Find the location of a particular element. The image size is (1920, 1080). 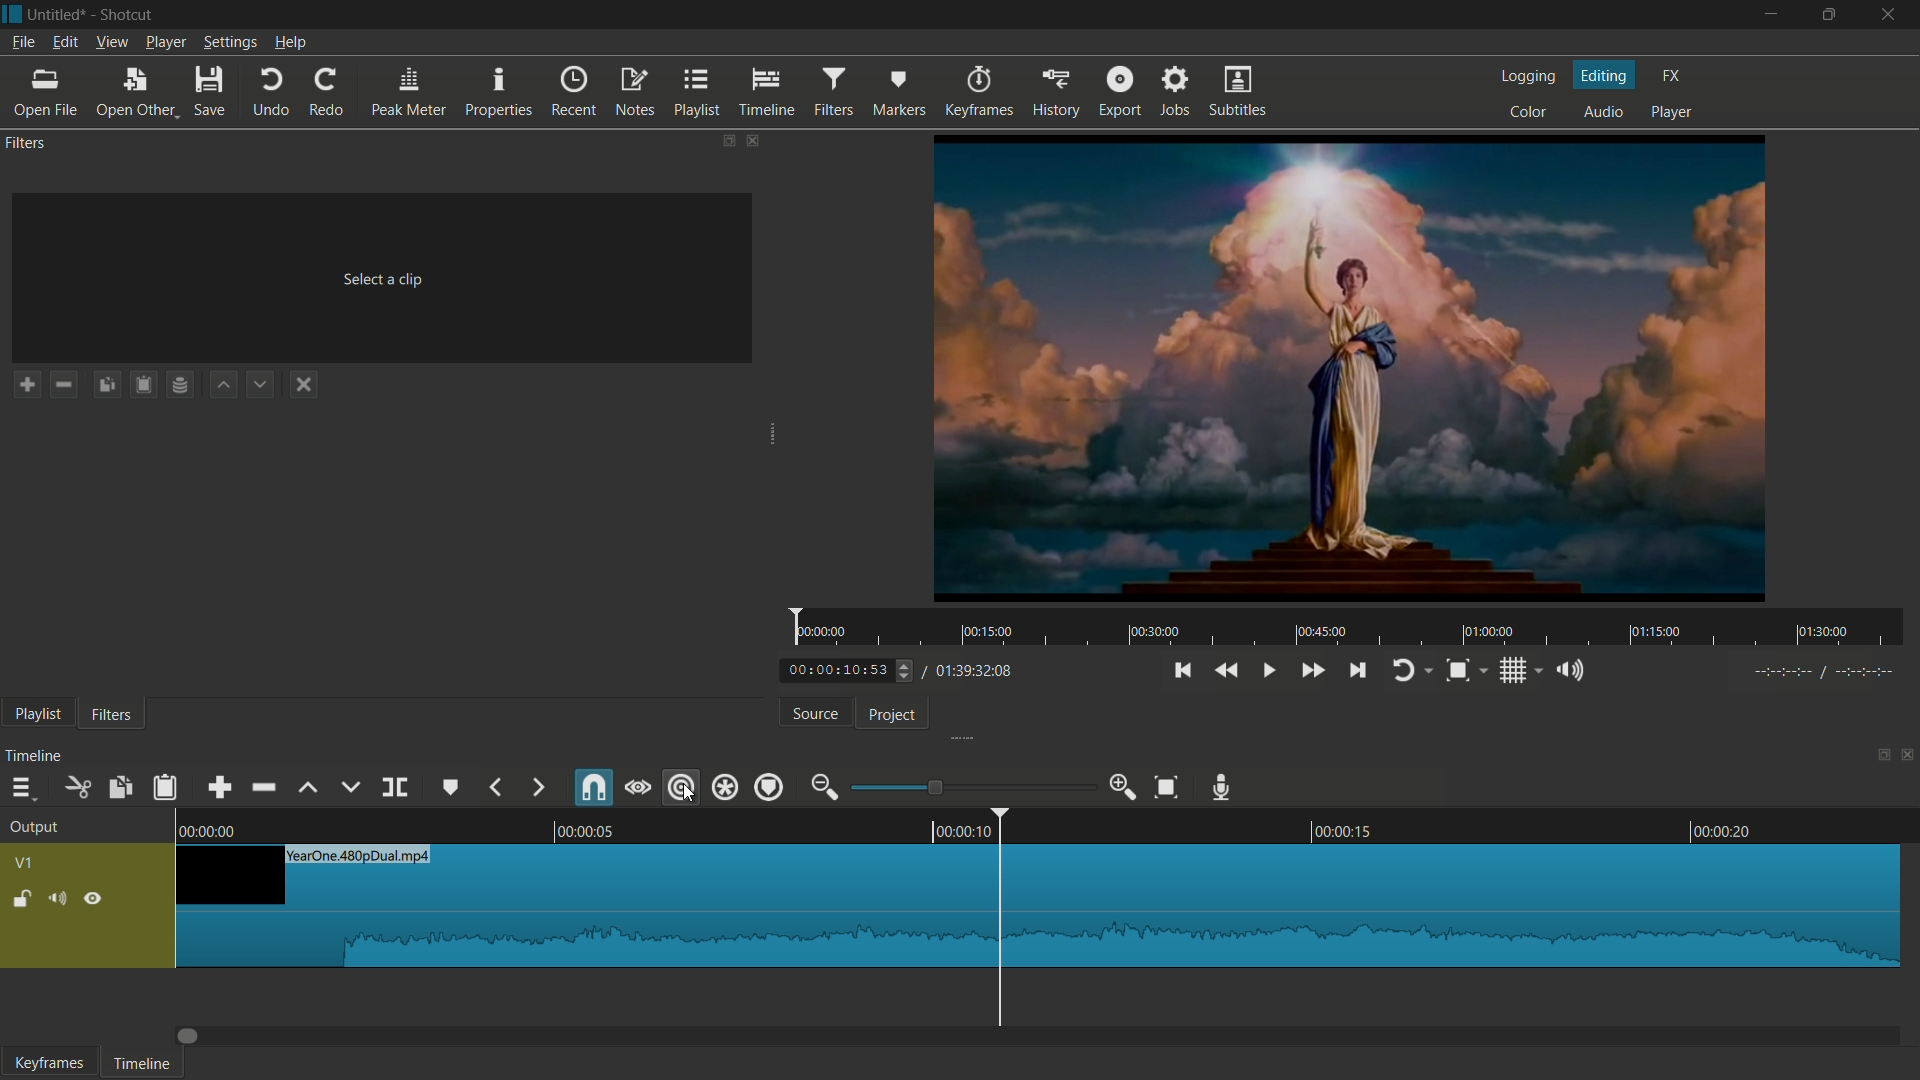

split at playhead is located at coordinates (393, 788).